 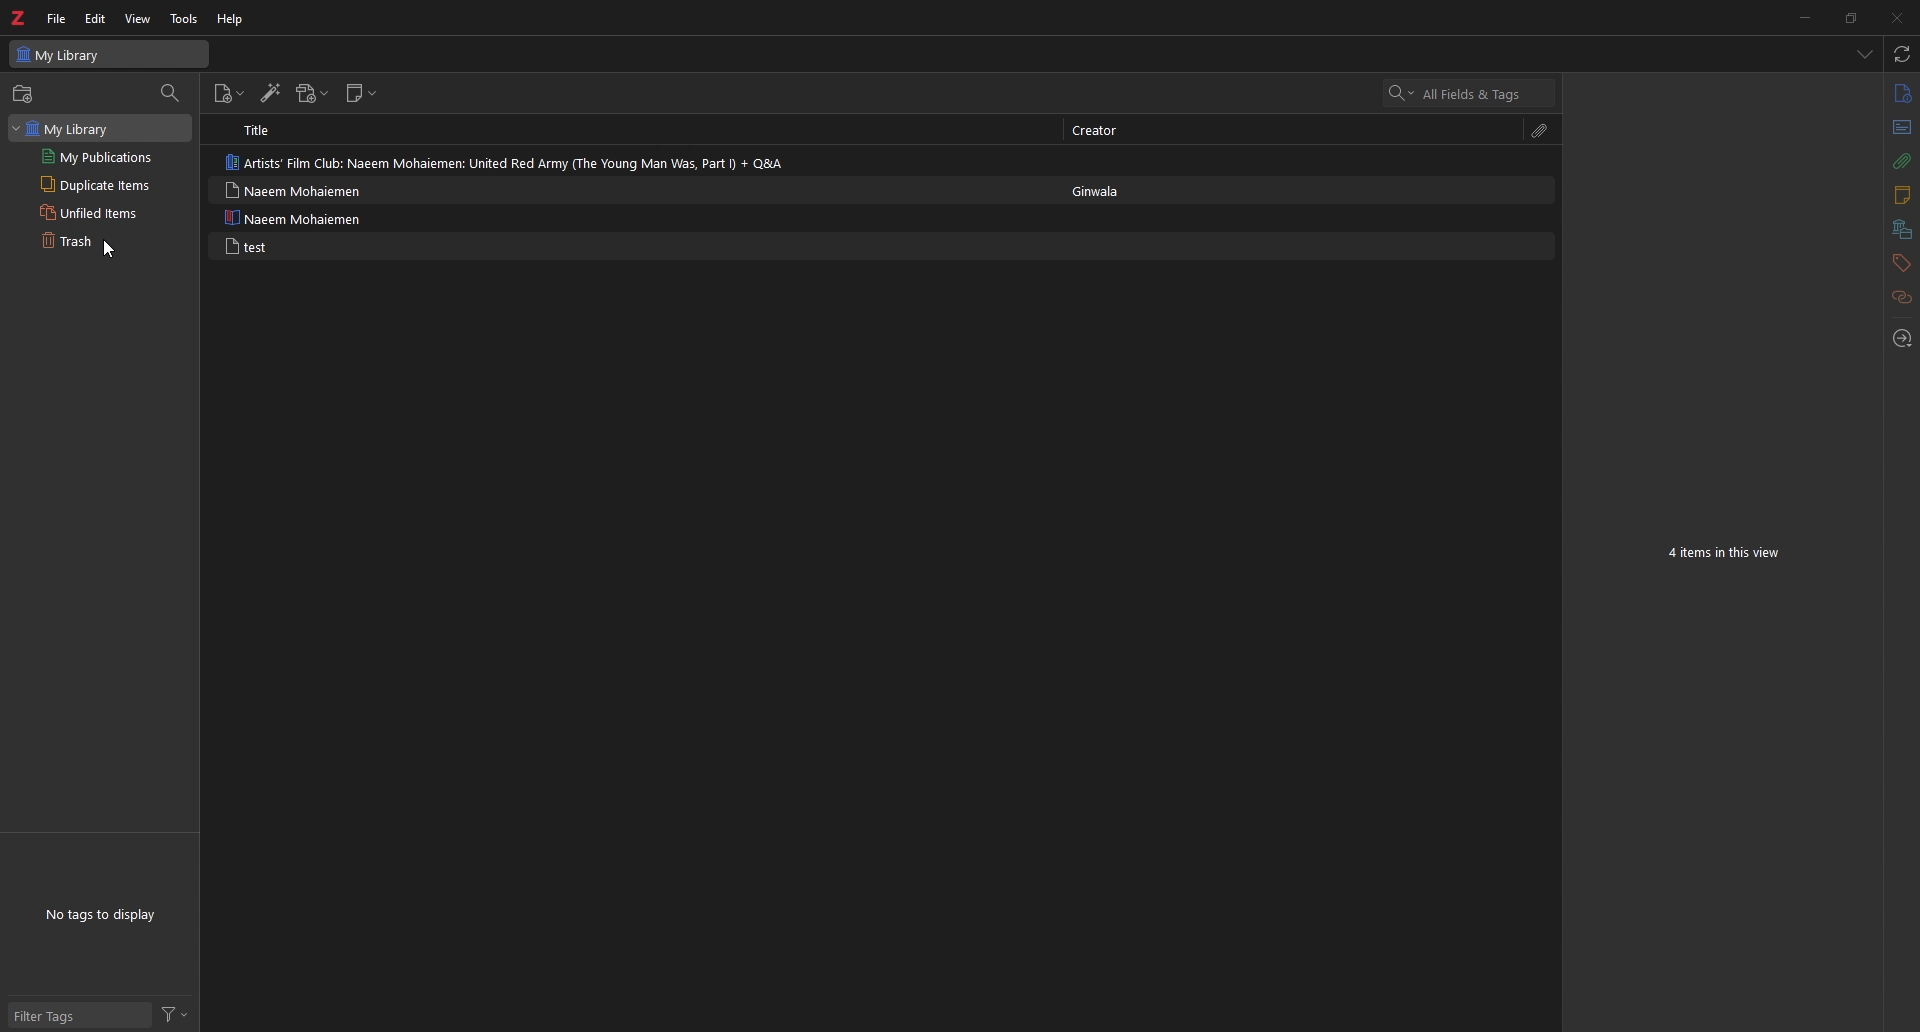 I want to click on locate, so click(x=1901, y=338).